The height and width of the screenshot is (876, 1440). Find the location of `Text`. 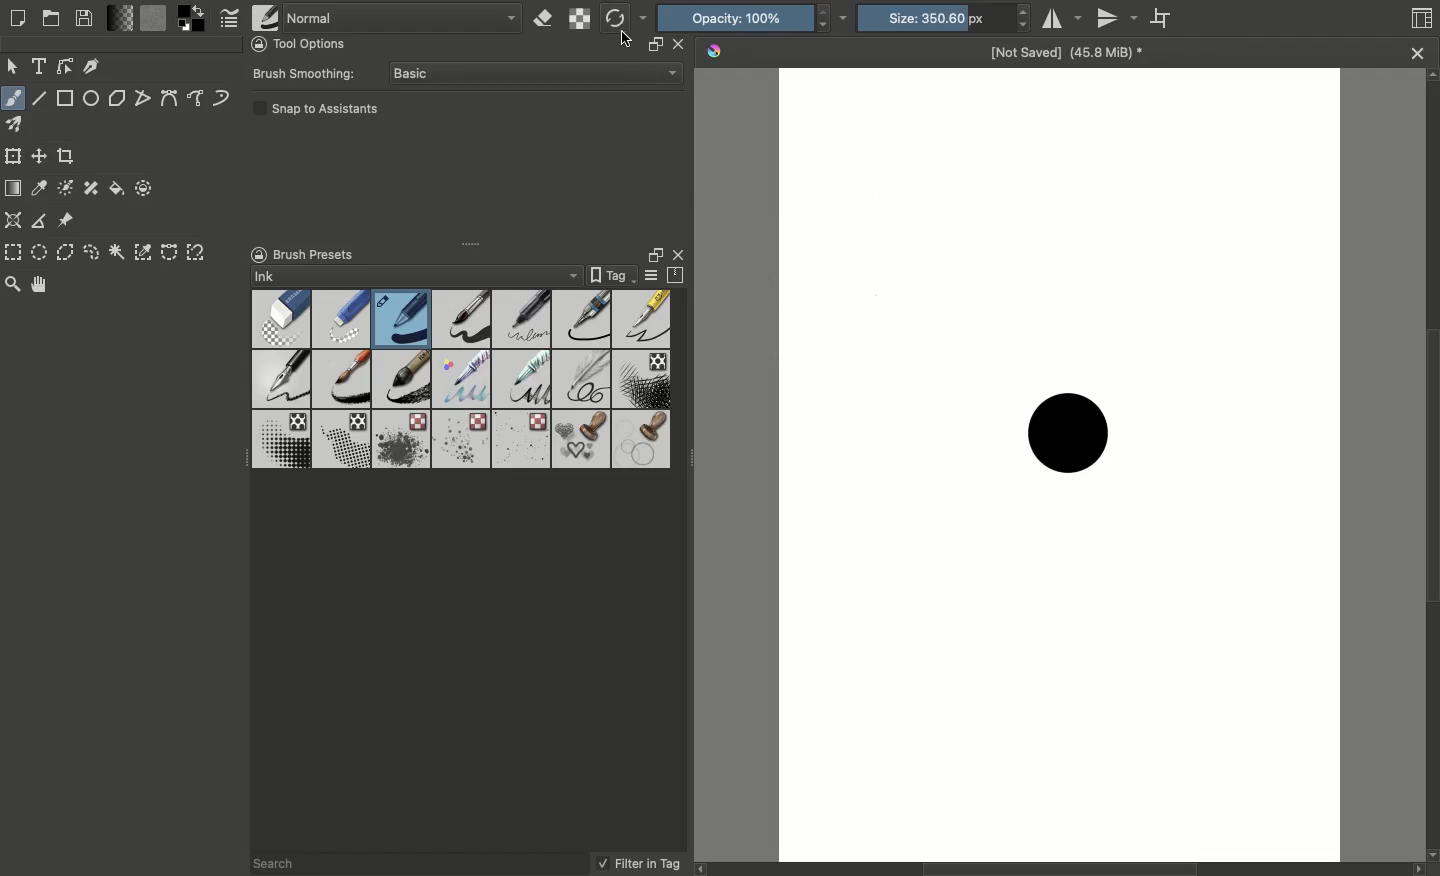

Text is located at coordinates (41, 66).